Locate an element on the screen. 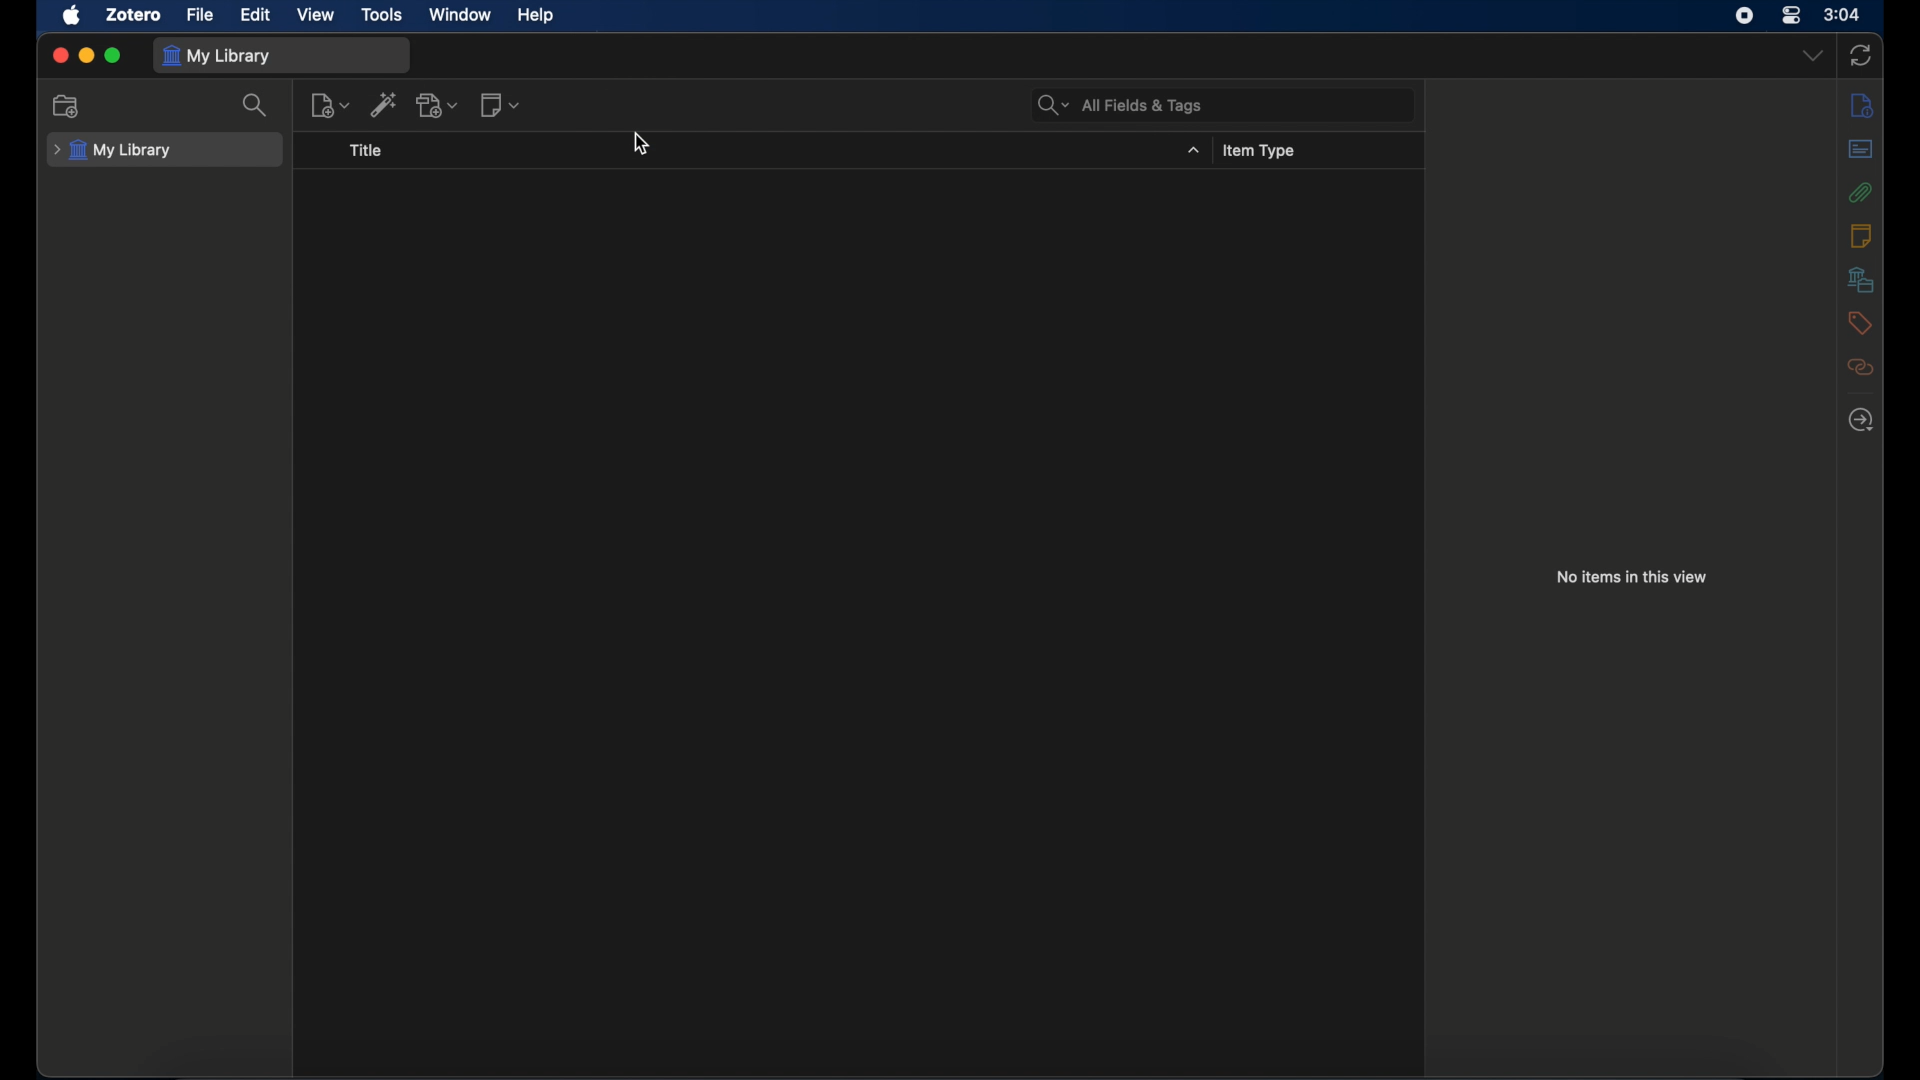  cursor is located at coordinates (643, 144).